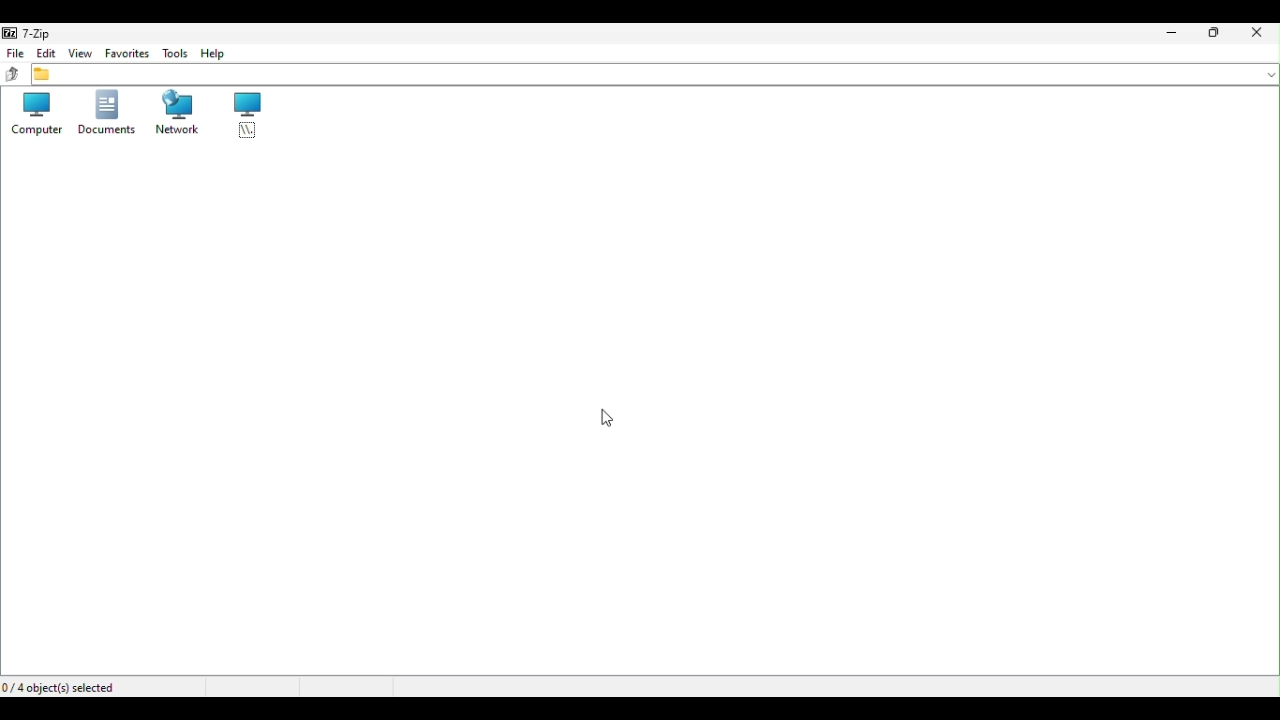  I want to click on restore, so click(1215, 34).